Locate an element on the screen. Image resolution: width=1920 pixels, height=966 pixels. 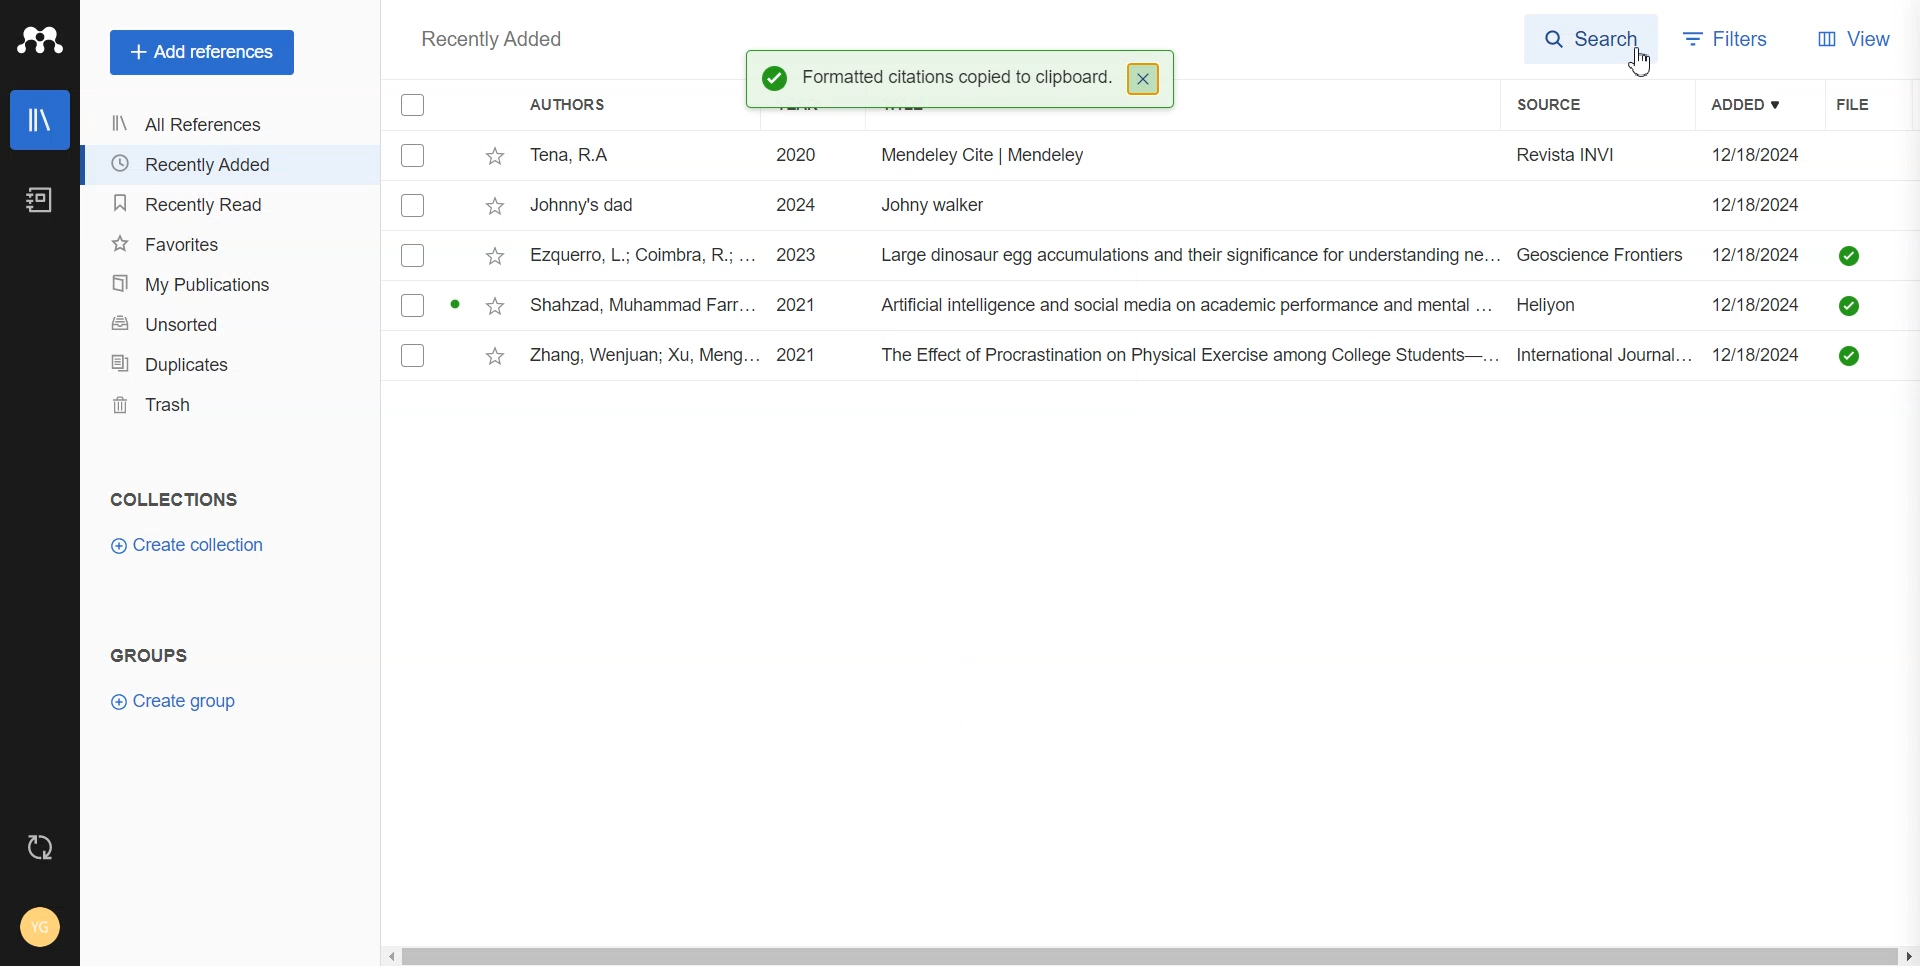
12/18/2024 is located at coordinates (1757, 155).